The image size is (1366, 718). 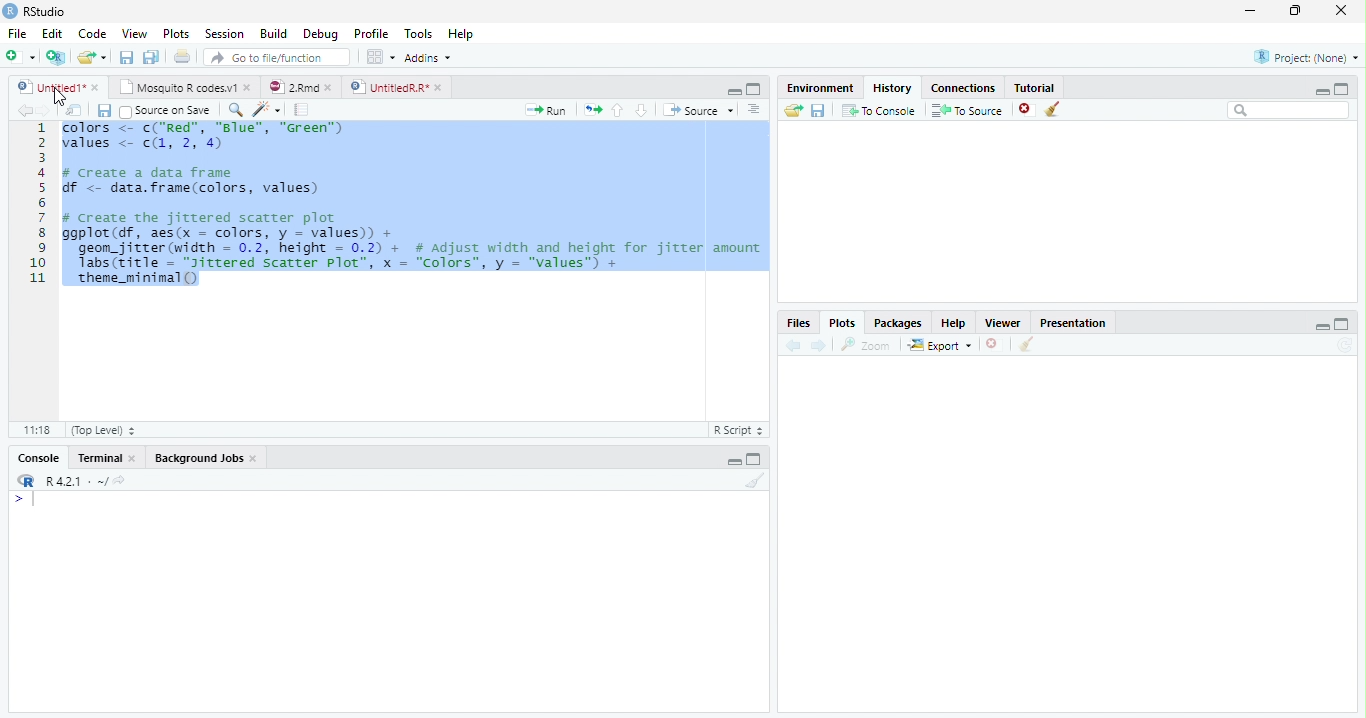 I want to click on Tools, so click(x=418, y=33).